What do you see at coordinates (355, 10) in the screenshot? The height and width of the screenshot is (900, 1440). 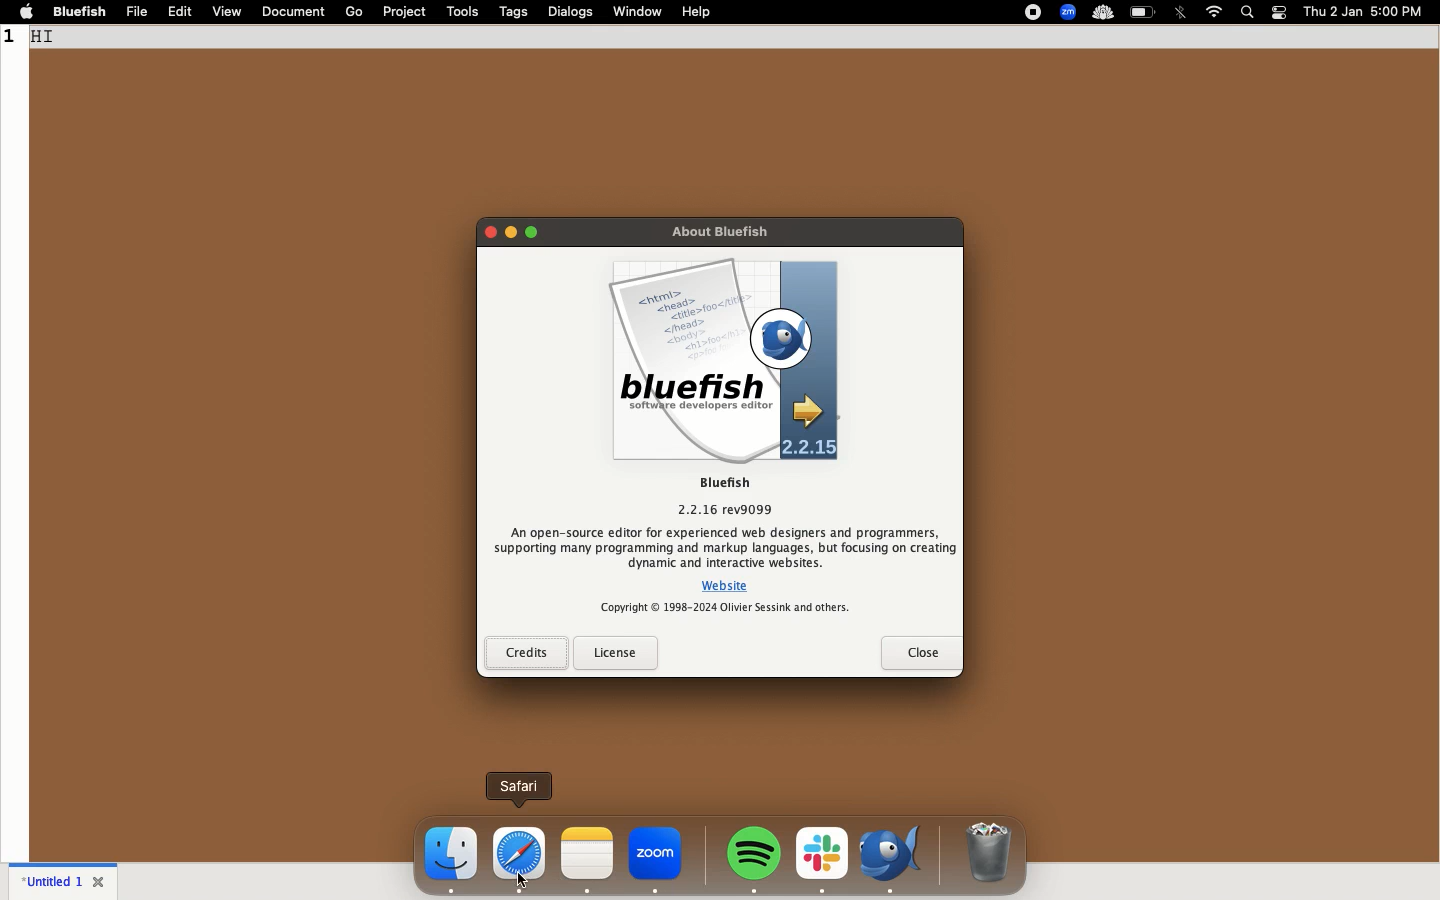 I see `go` at bounding box center [355, 10].